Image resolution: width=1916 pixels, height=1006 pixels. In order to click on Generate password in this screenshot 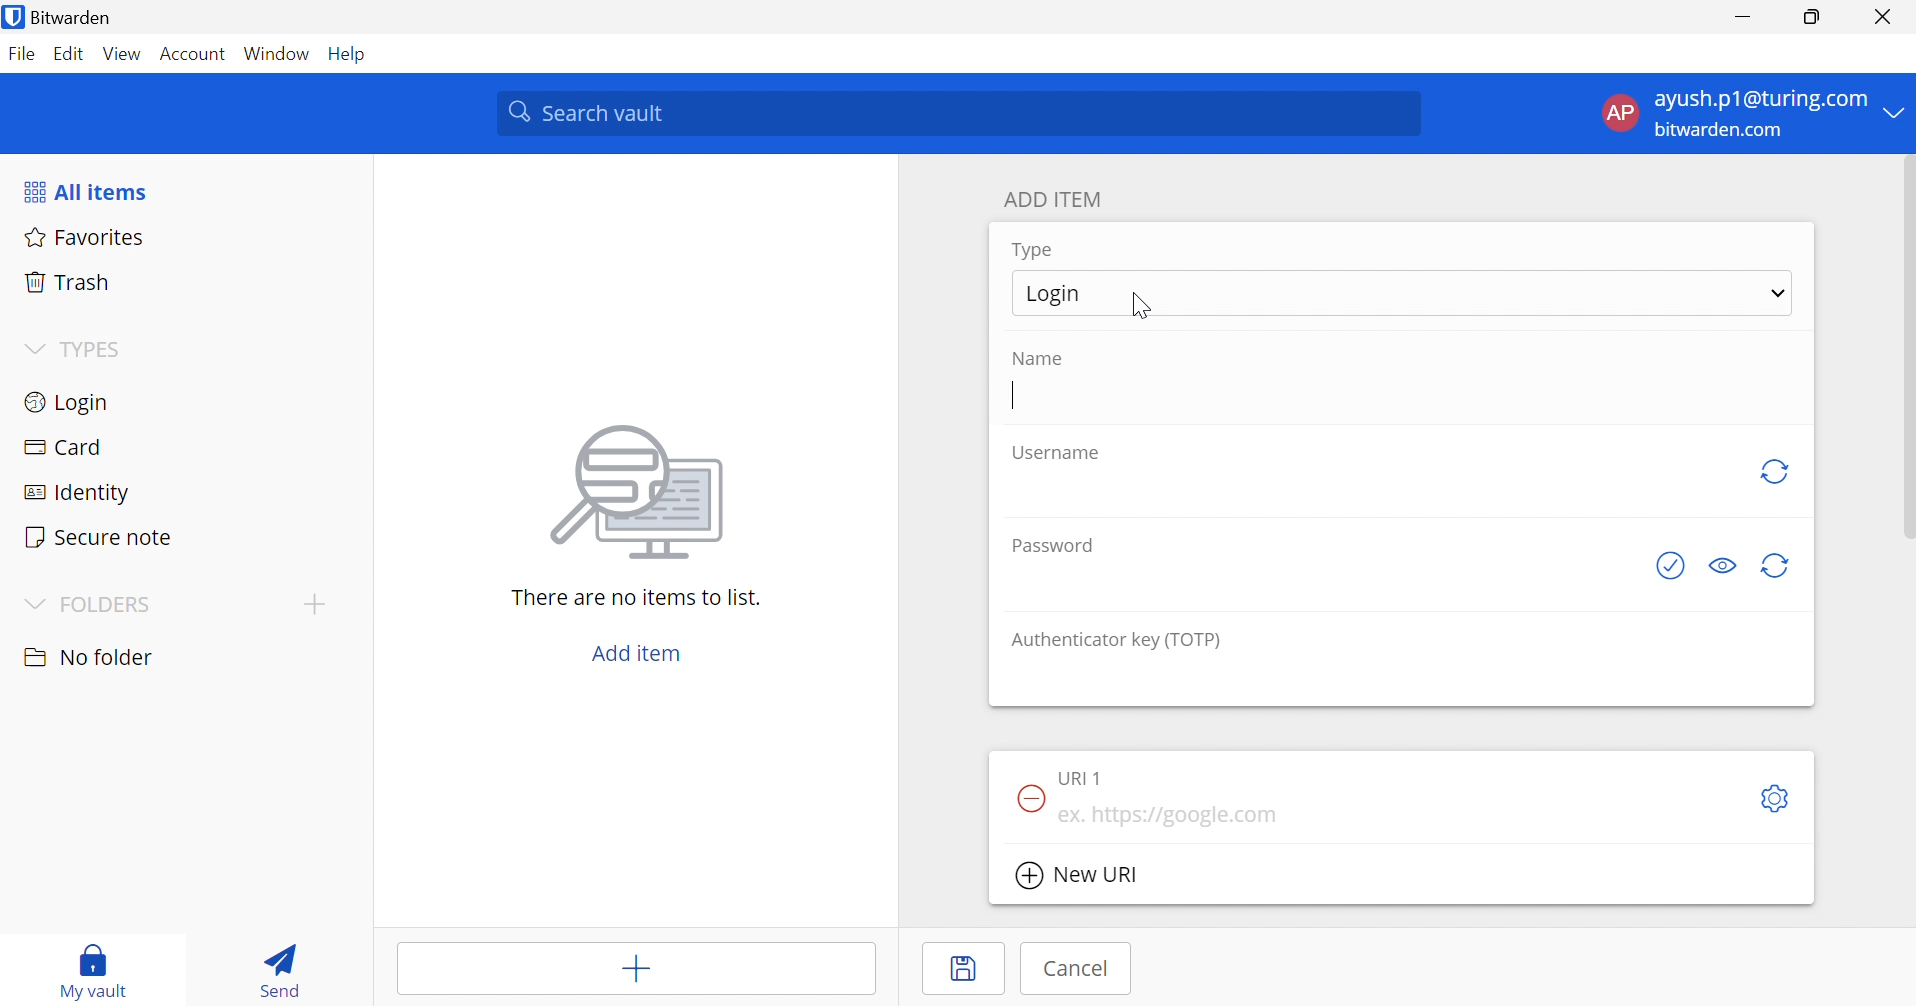, I will do `click(1777, 568)`.